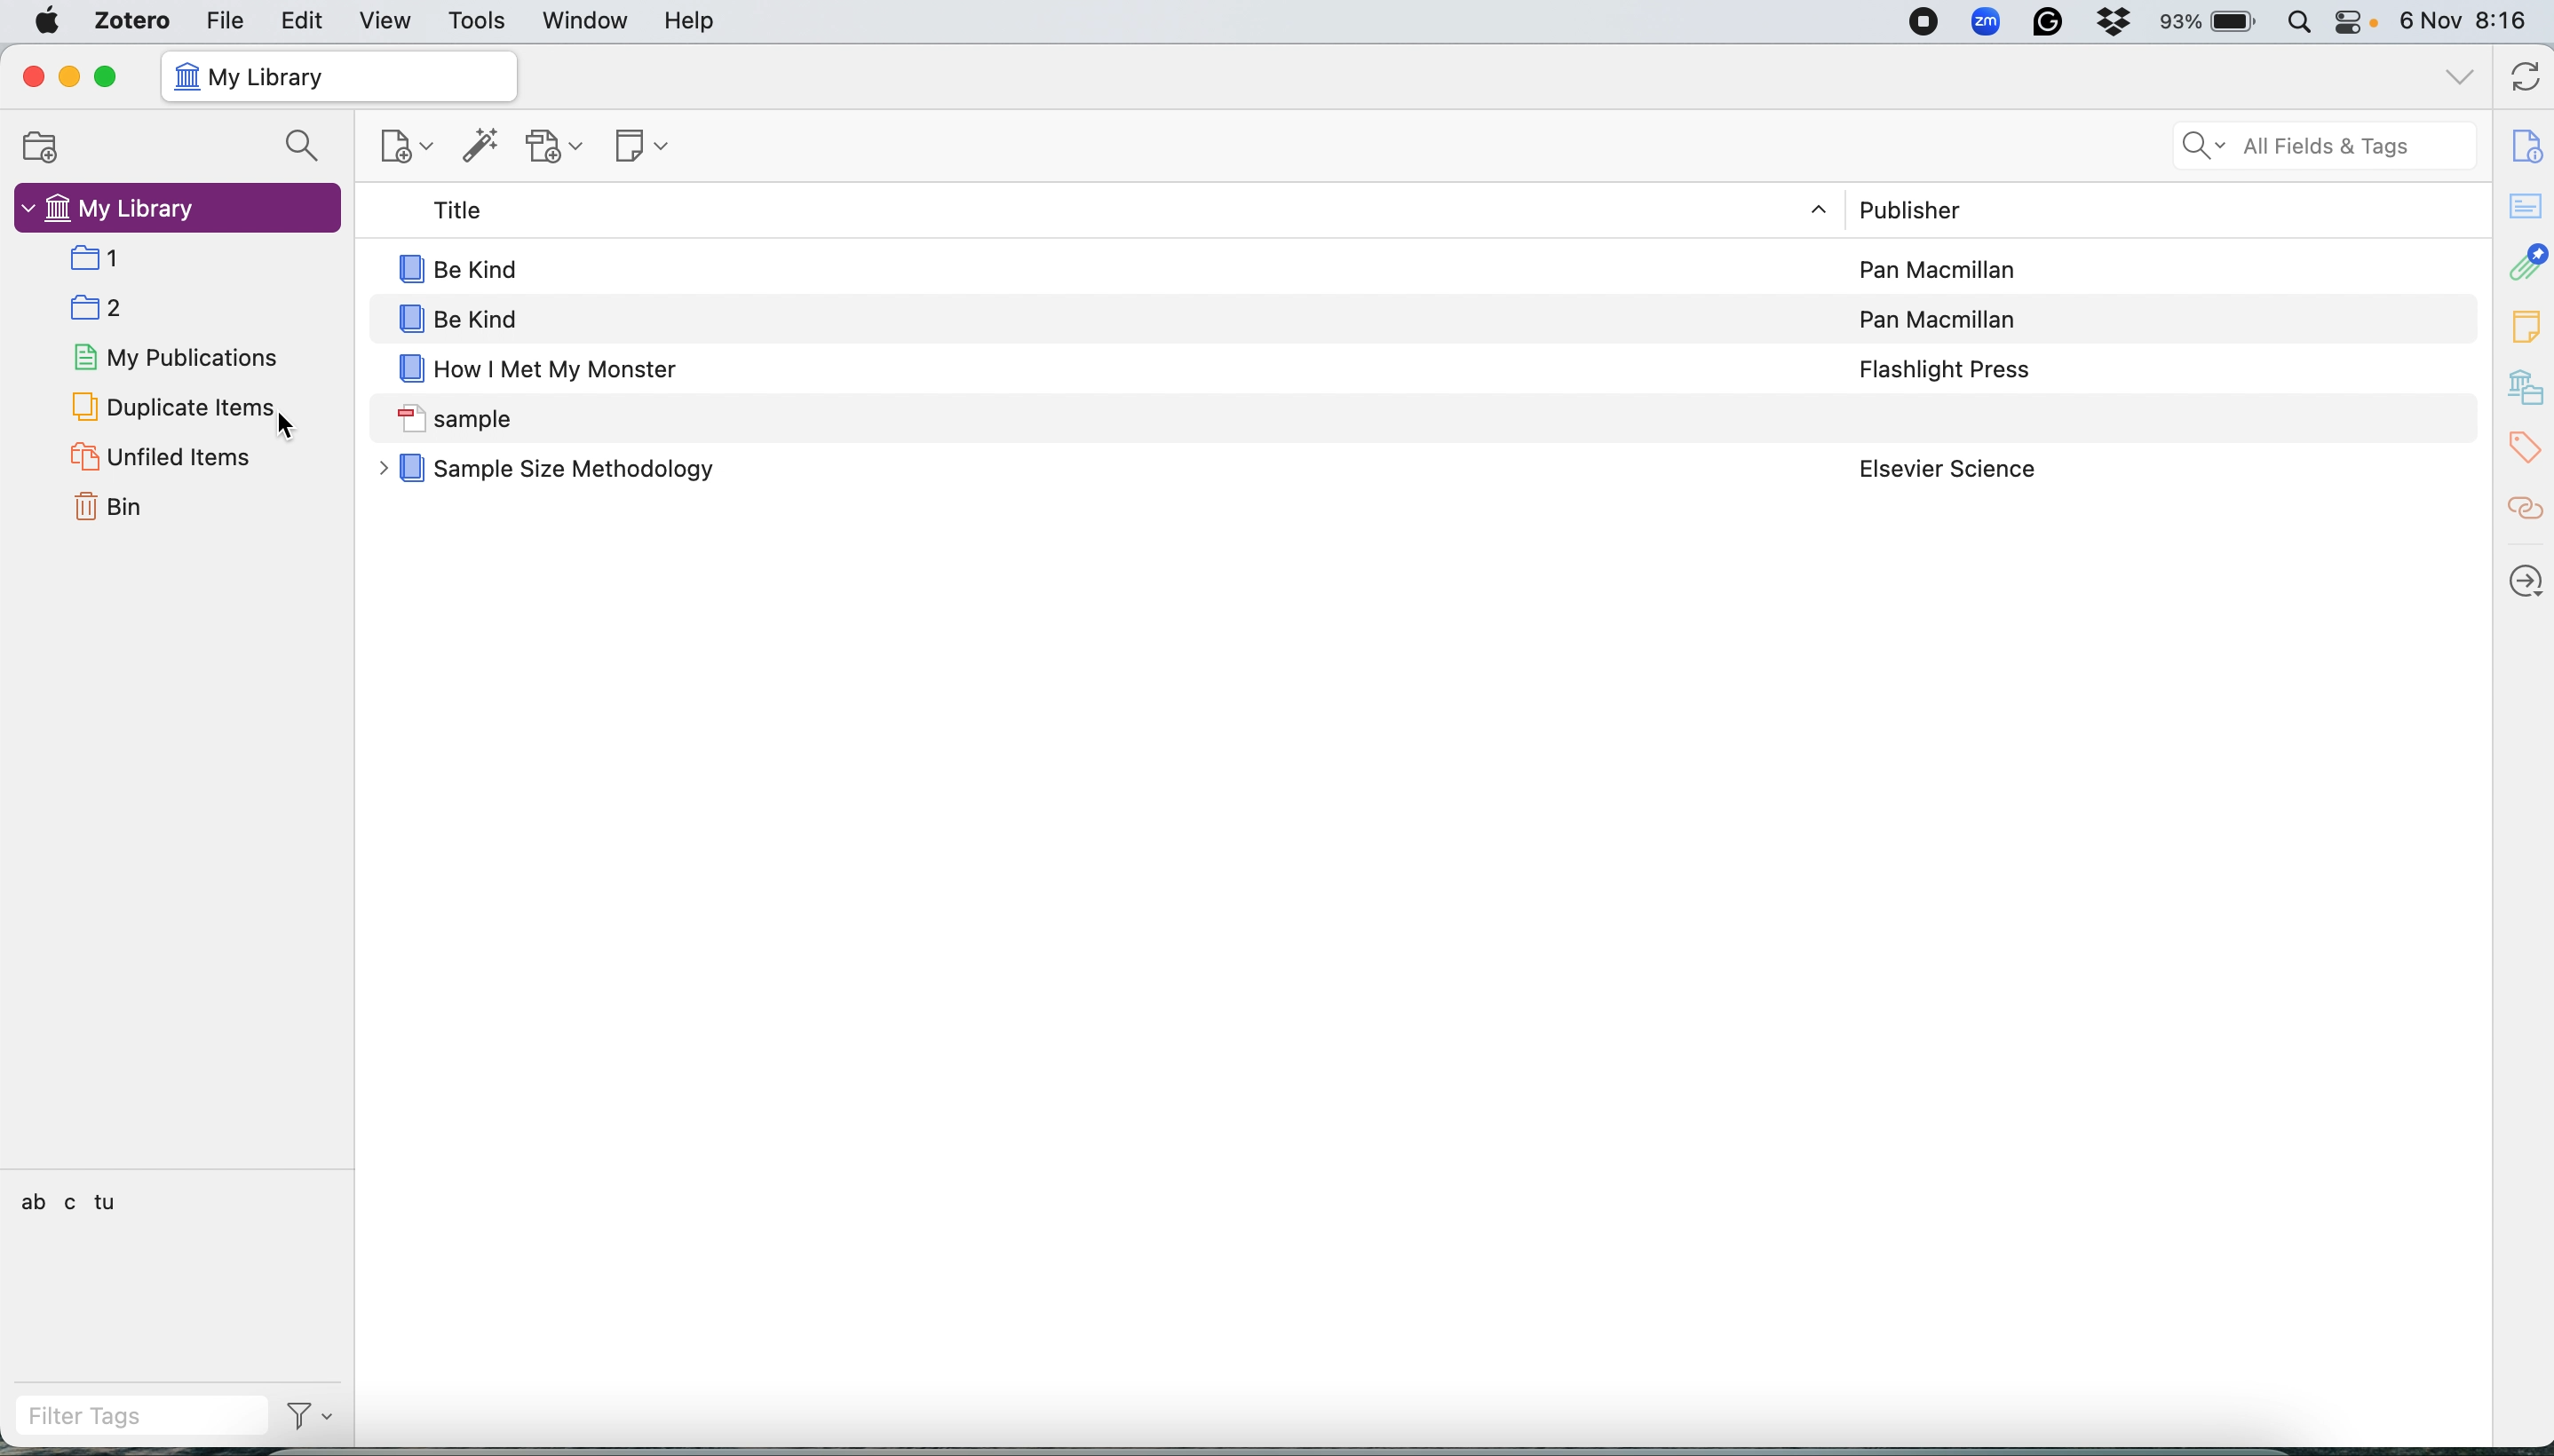 The height and width of the screenshot is (1456, 2554). Describe the element at coordinates (1942, 466) in the screenshot. I see `Elsevier Science` at that location.